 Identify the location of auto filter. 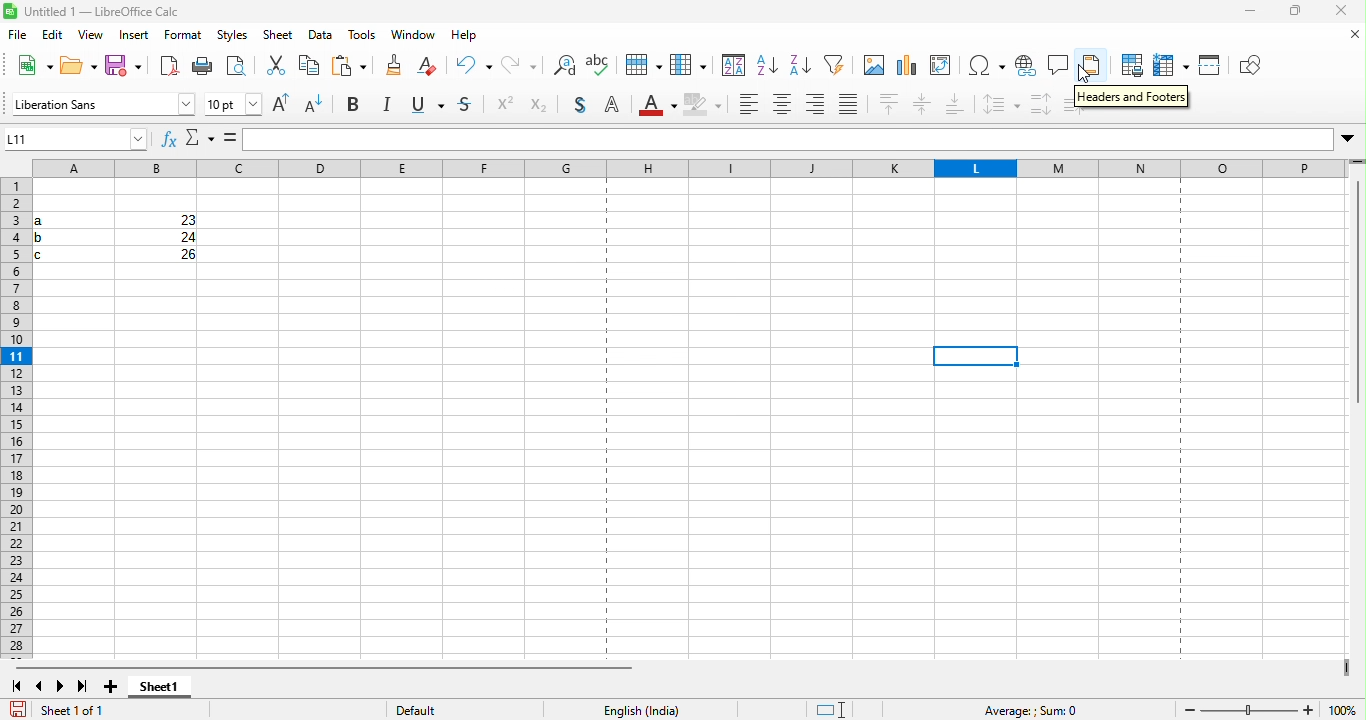
(799, 67).